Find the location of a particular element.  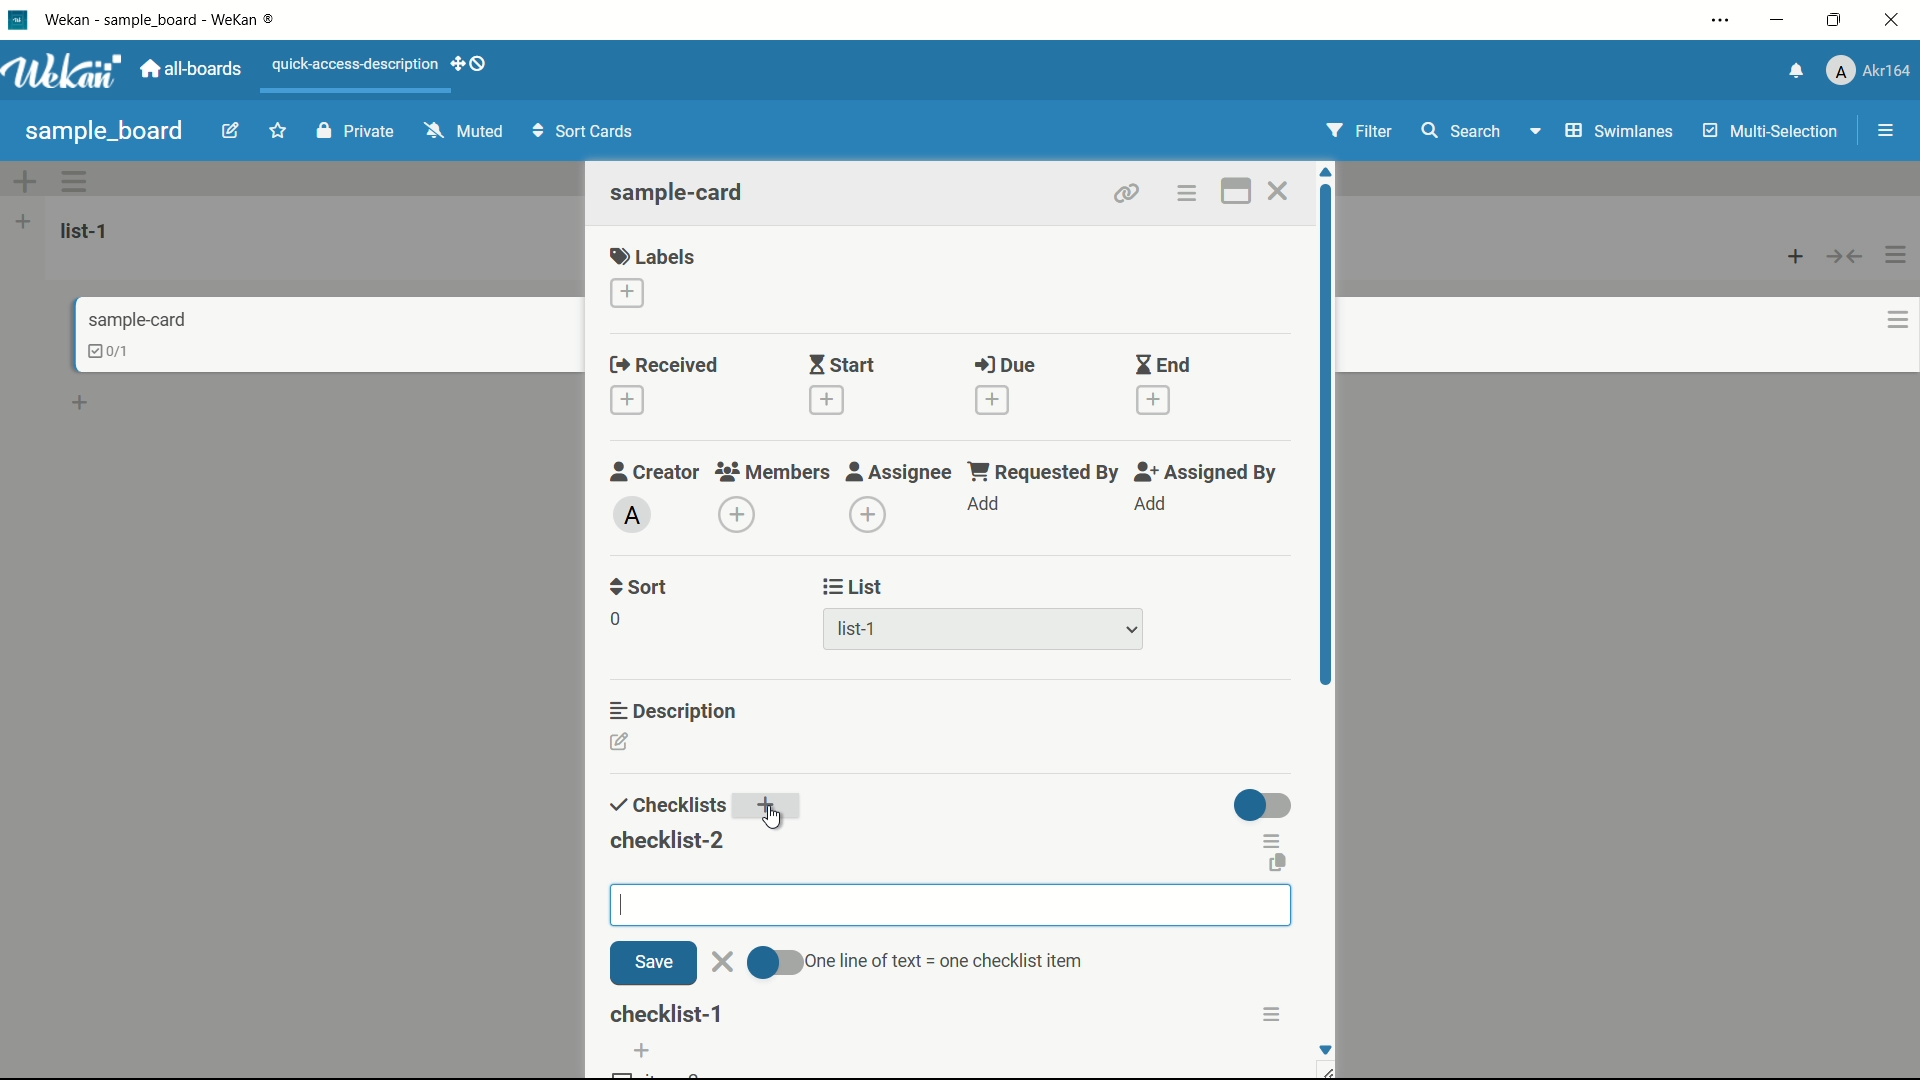

add description is located at coordinates (621, 745).